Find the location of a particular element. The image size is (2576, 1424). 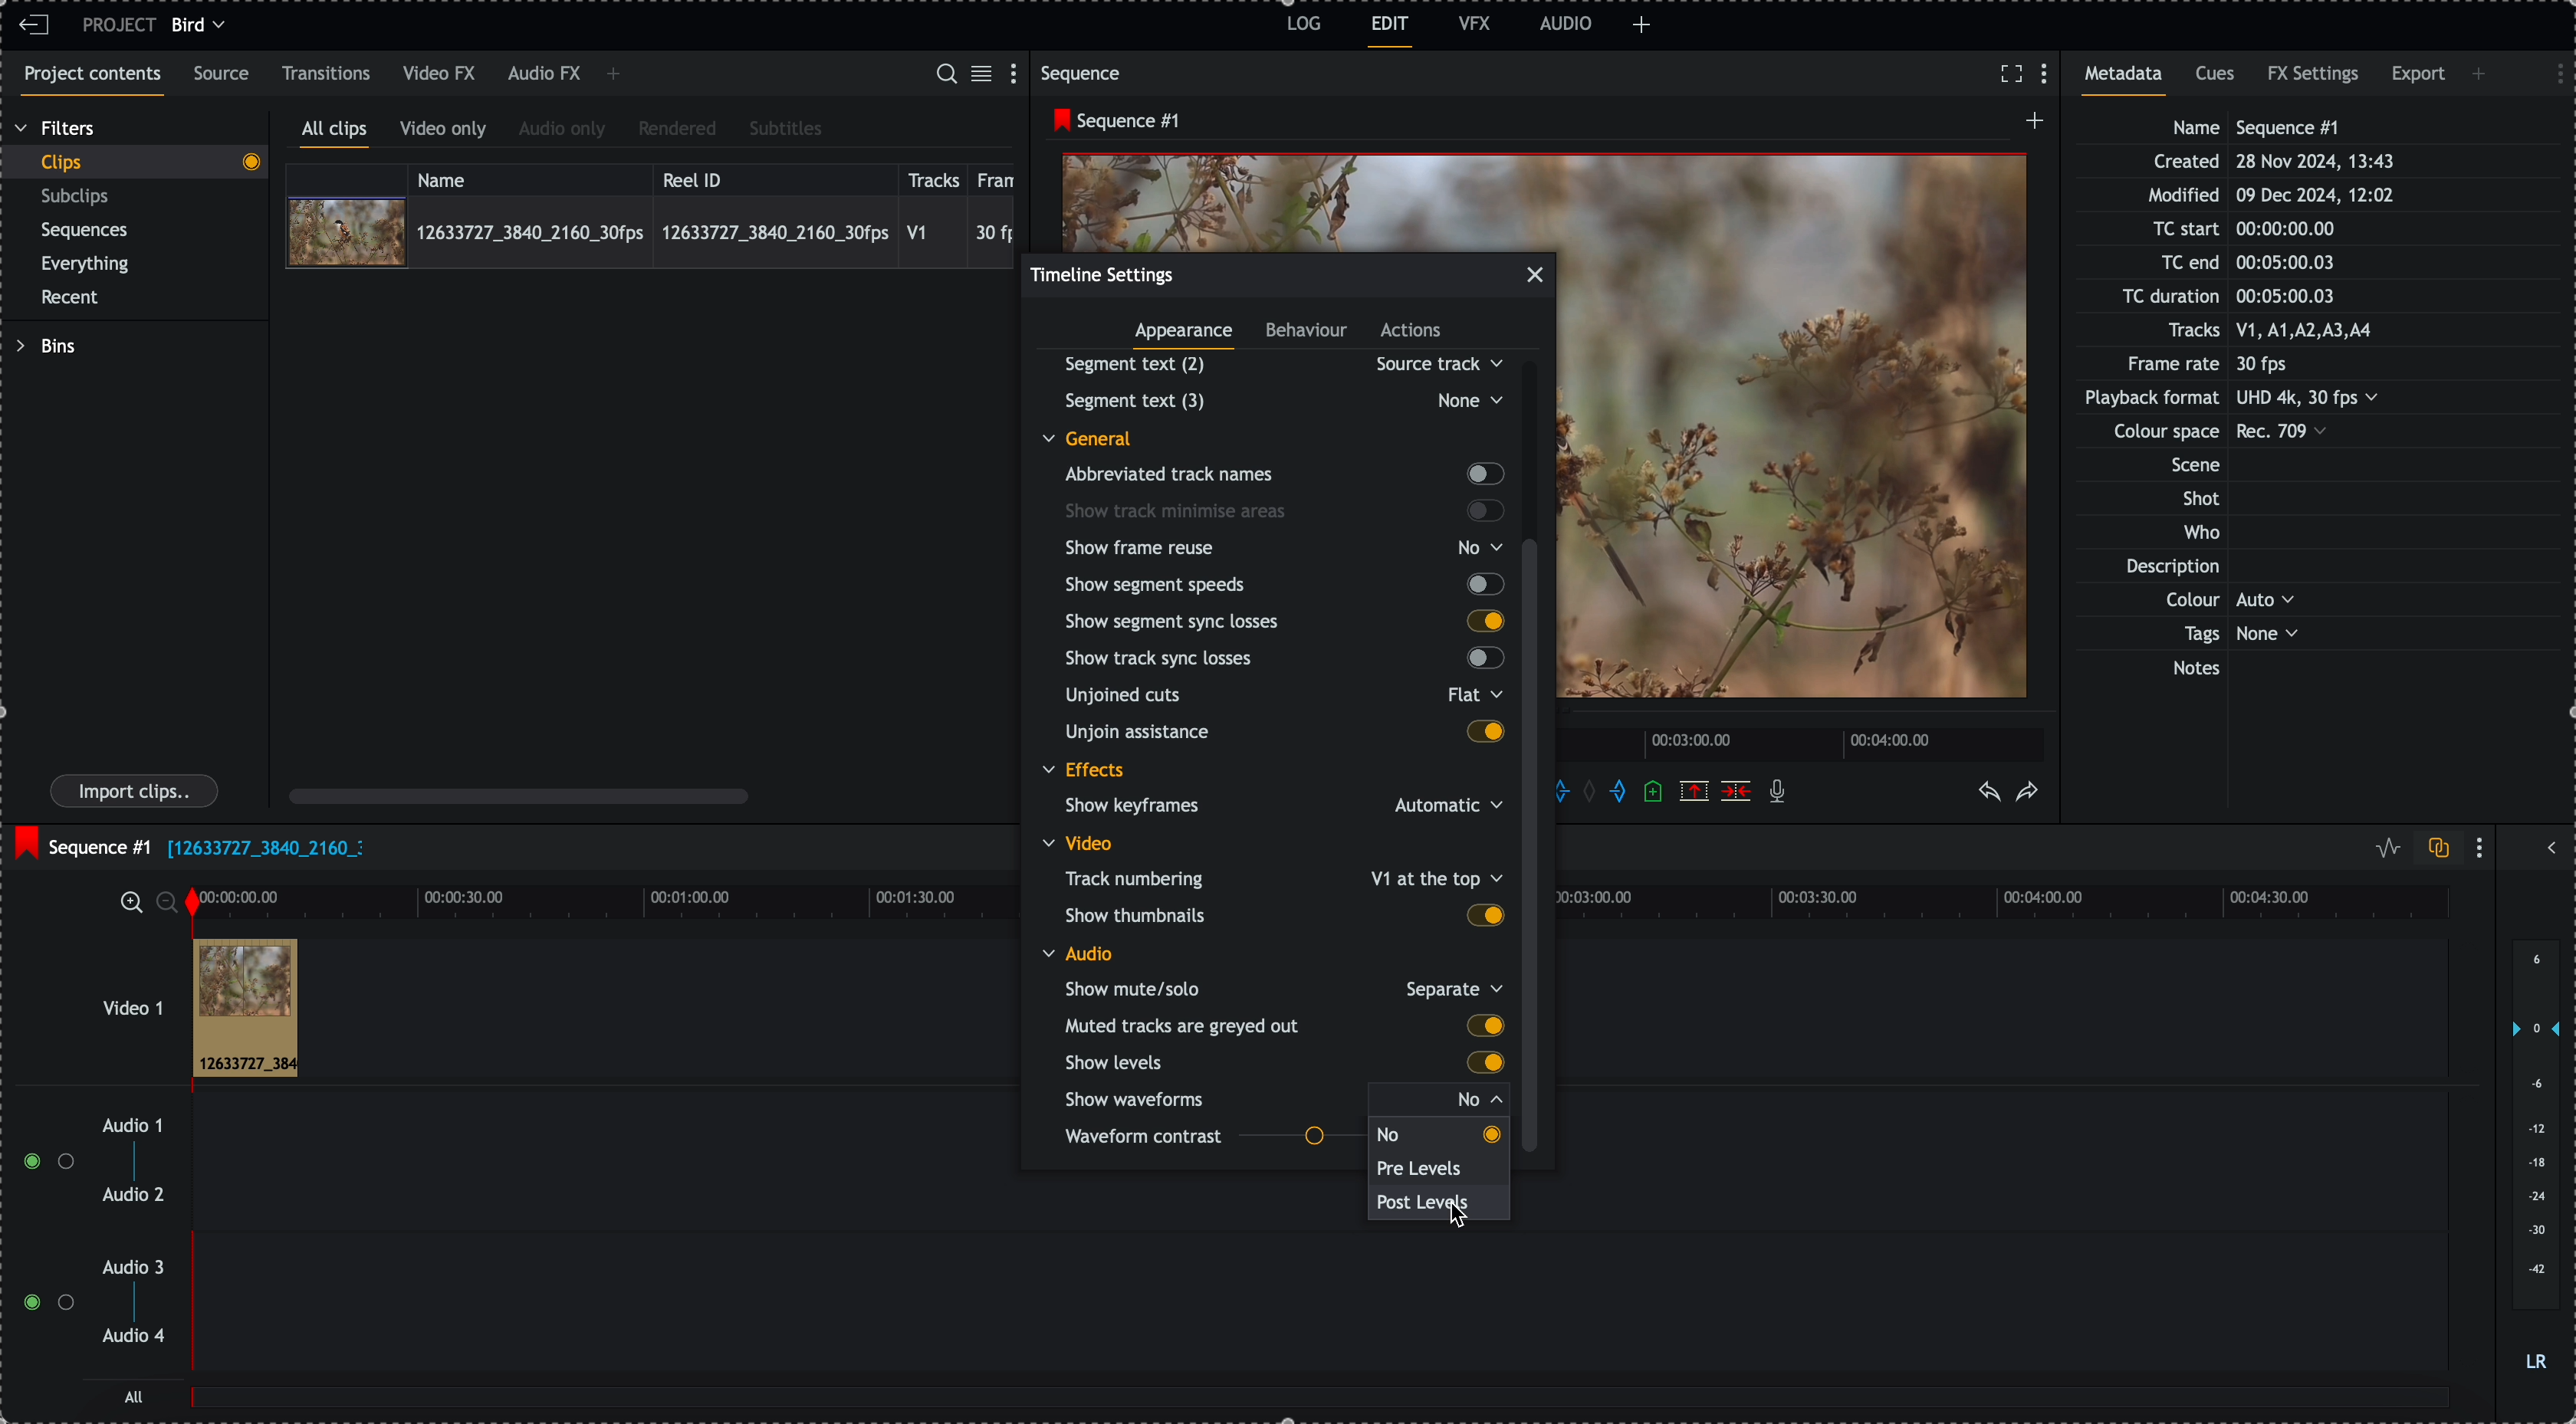

 is located at coordinates (1280, 400).